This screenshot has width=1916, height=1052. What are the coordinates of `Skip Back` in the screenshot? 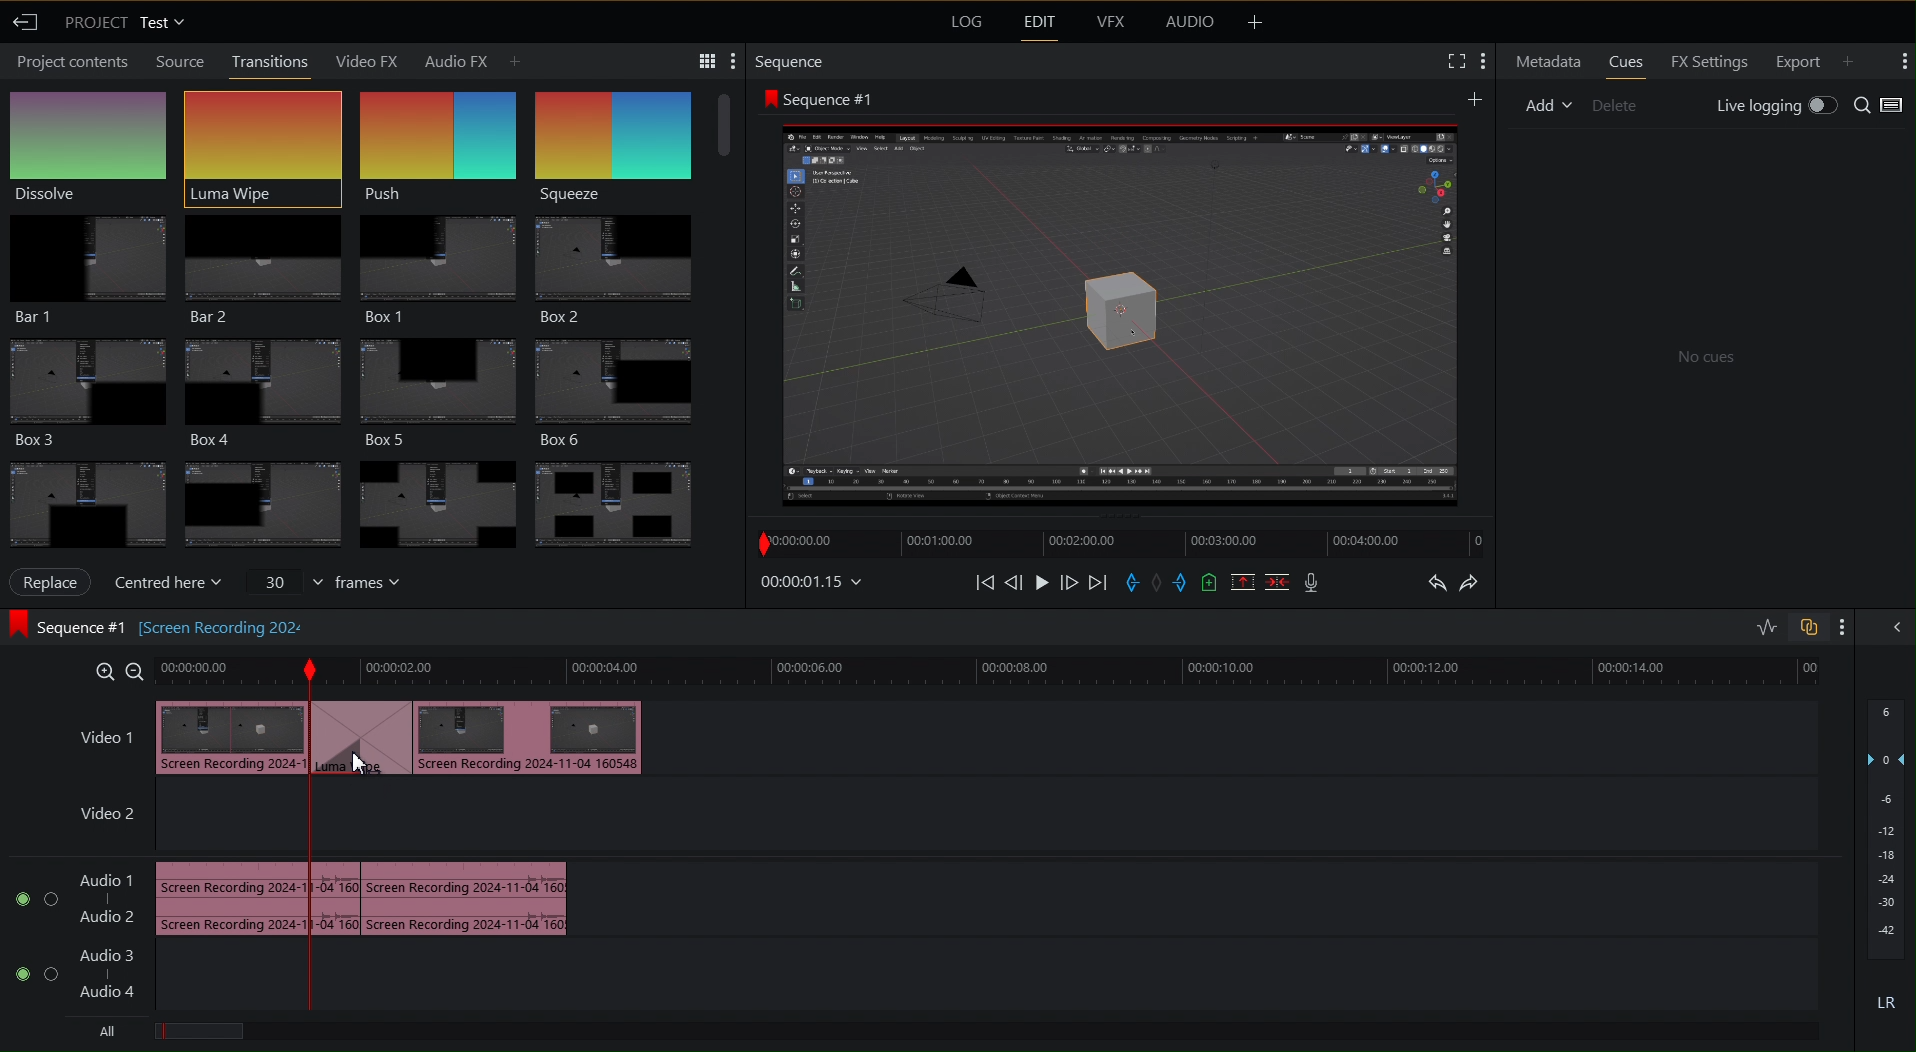 It's located at (984, 583).